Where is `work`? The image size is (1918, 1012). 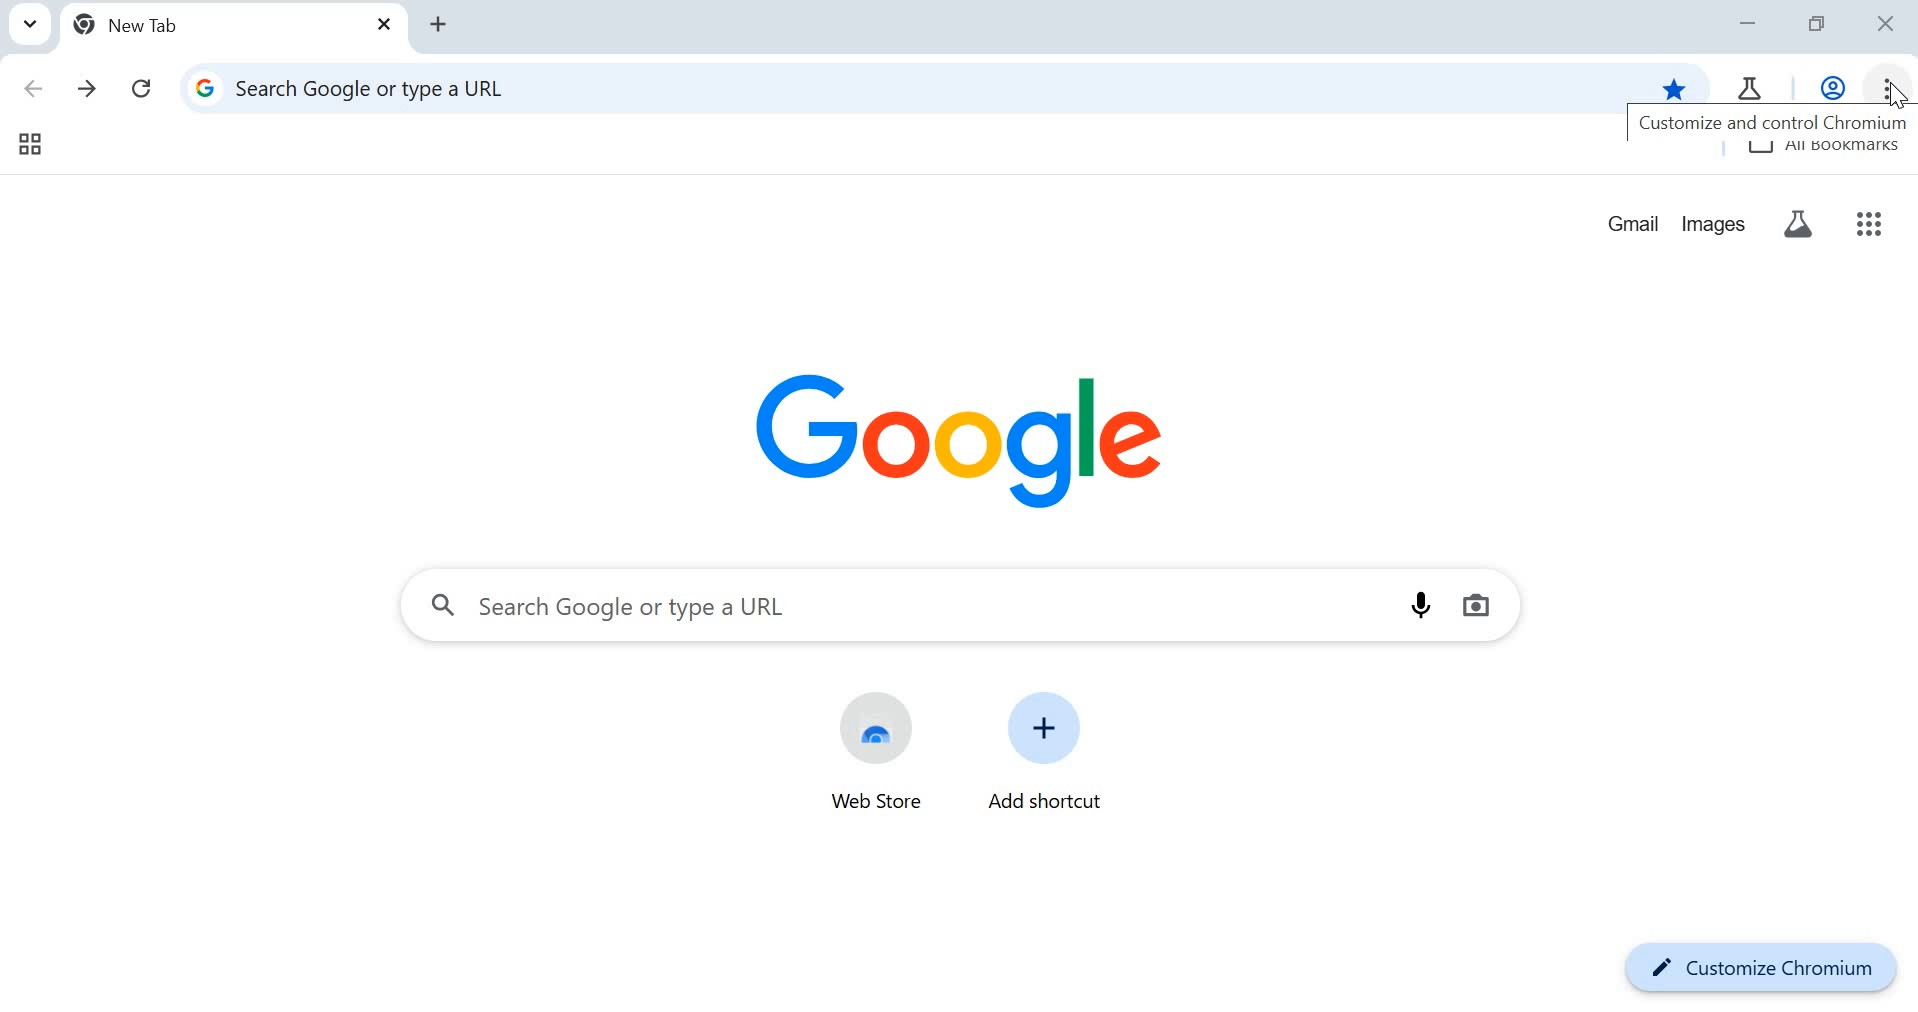 work is located at coordinates (1830, 87).